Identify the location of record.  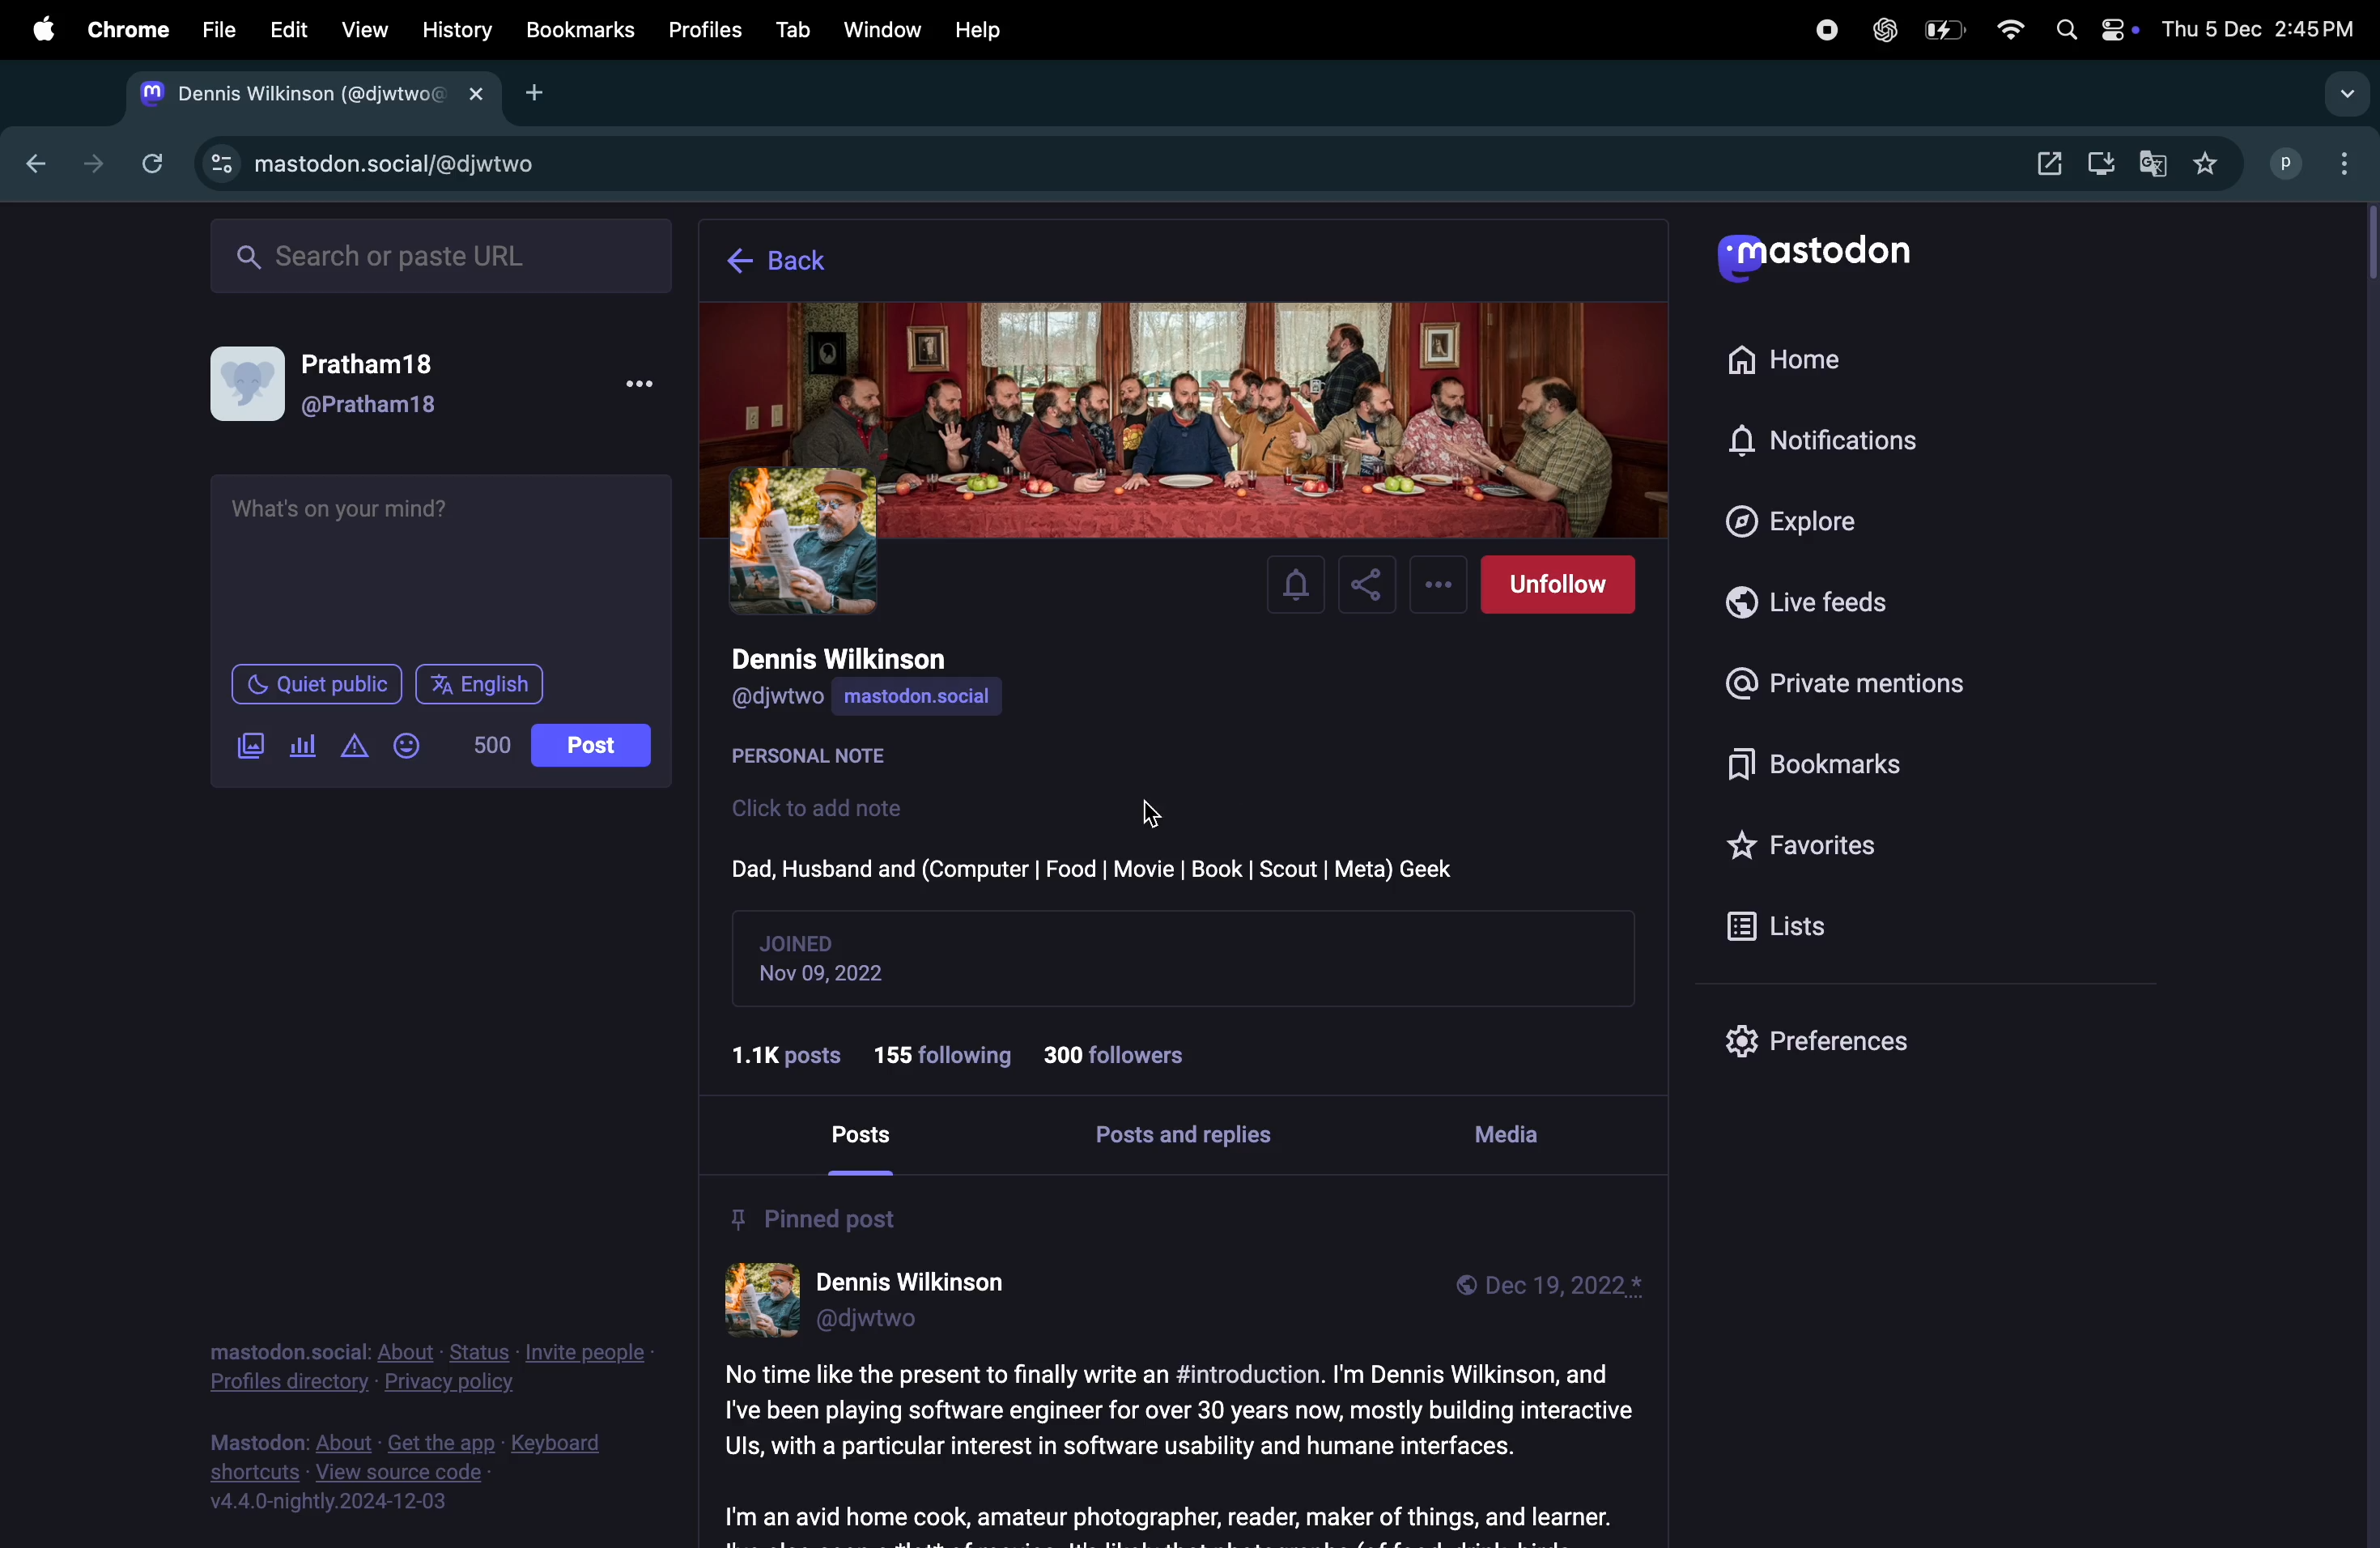
(1818, 31).